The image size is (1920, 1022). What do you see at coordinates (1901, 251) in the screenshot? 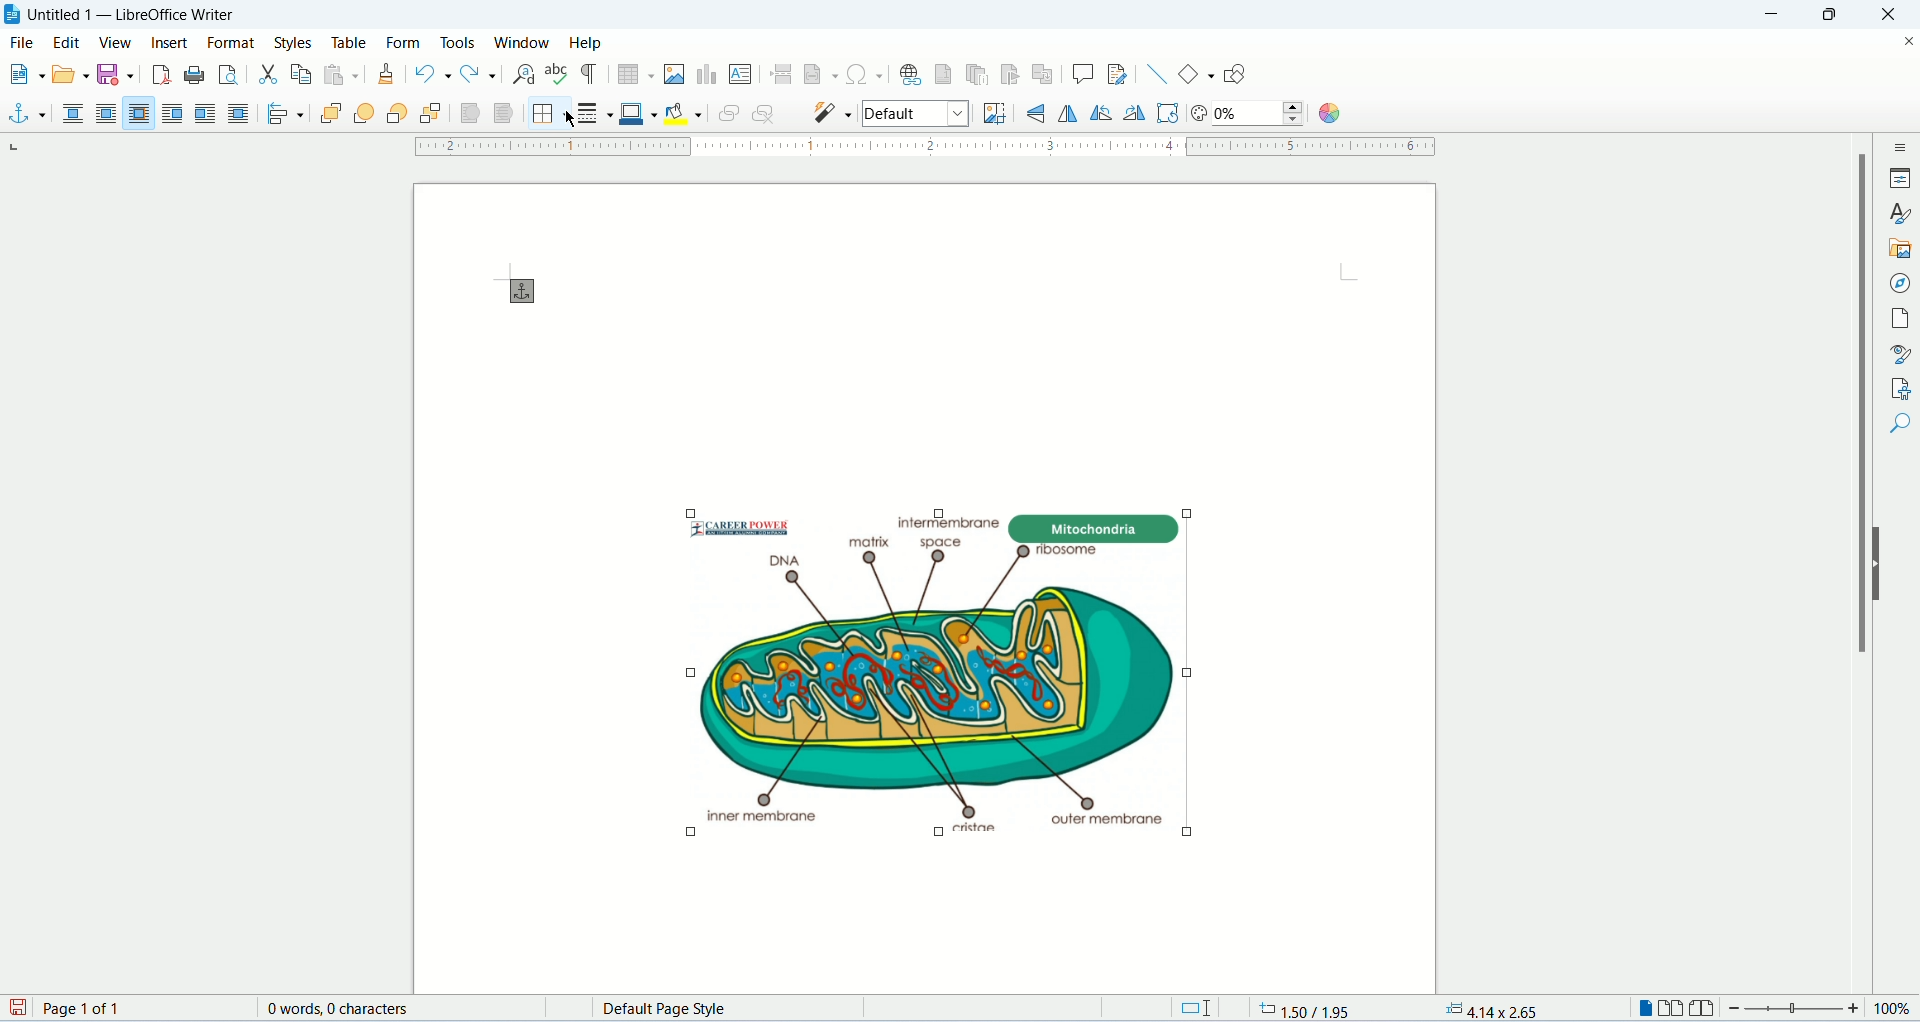
I see `gallery` at bounding box center [1901, 251].